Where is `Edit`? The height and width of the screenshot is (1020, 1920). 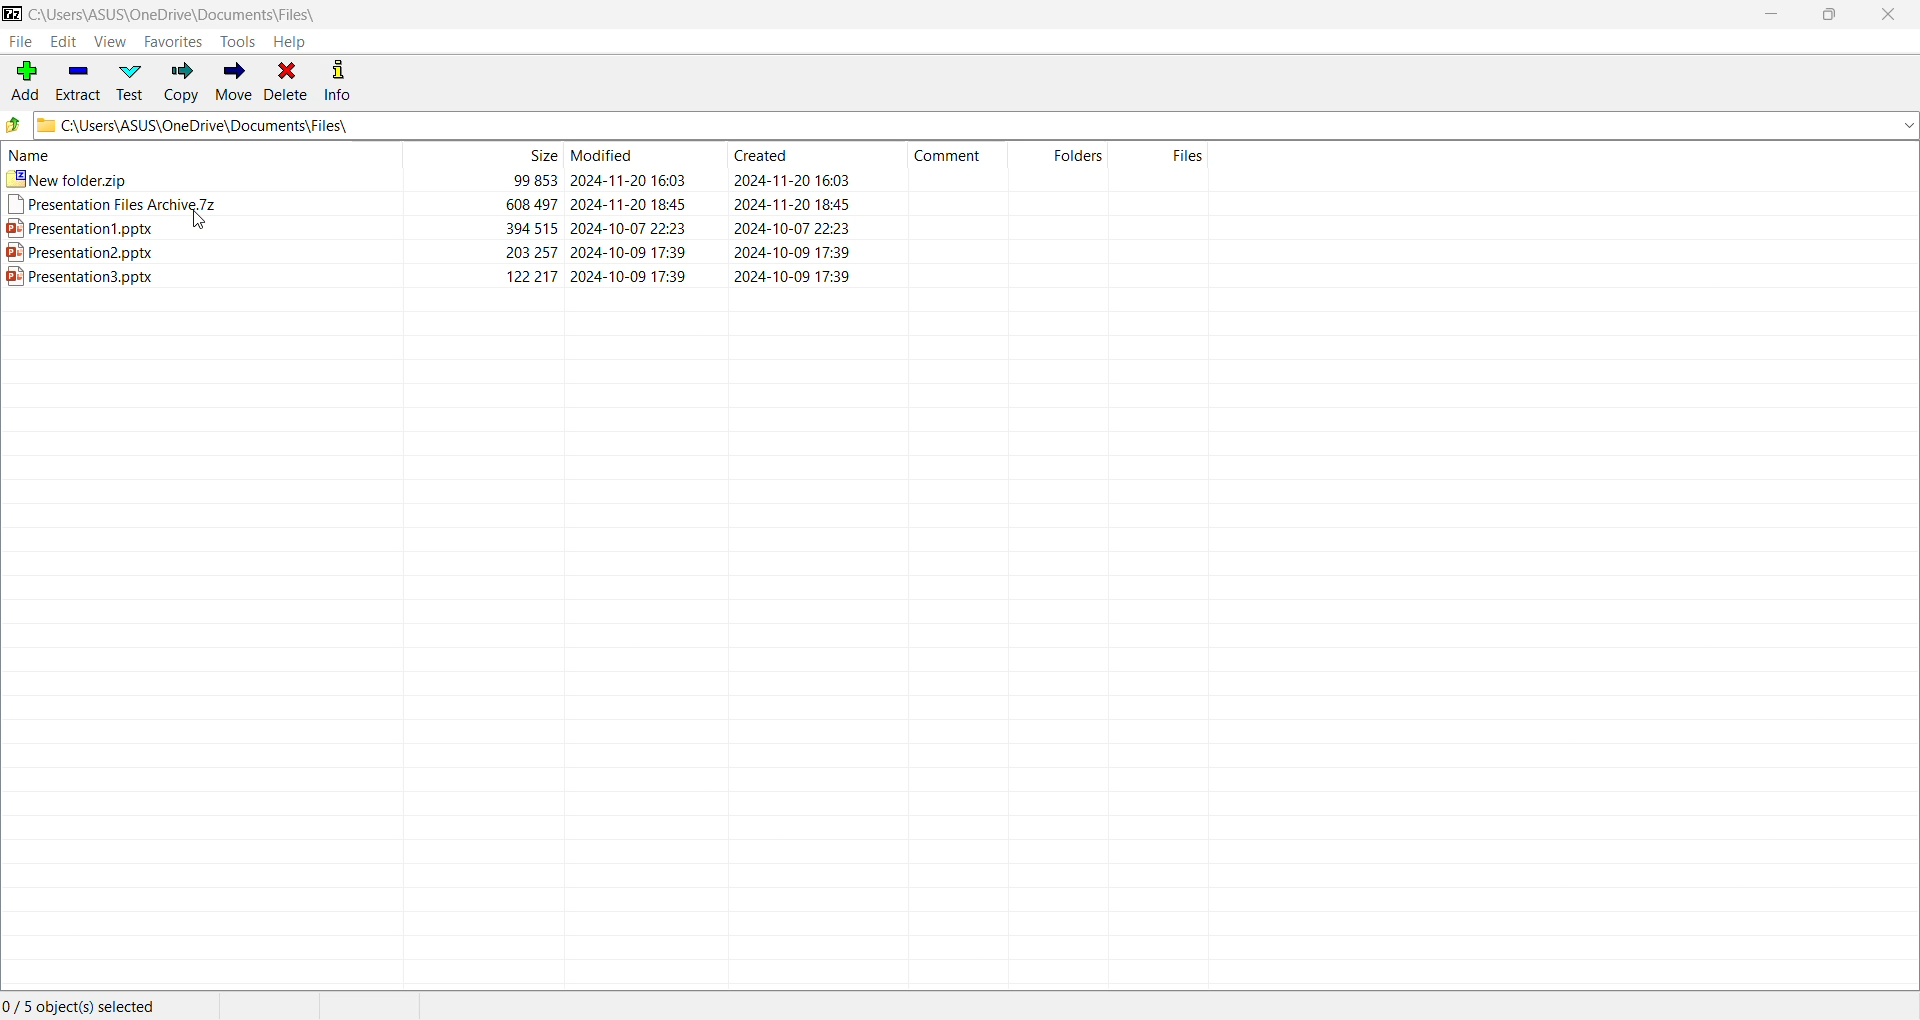
Edit is located at coordinates (62, 41).